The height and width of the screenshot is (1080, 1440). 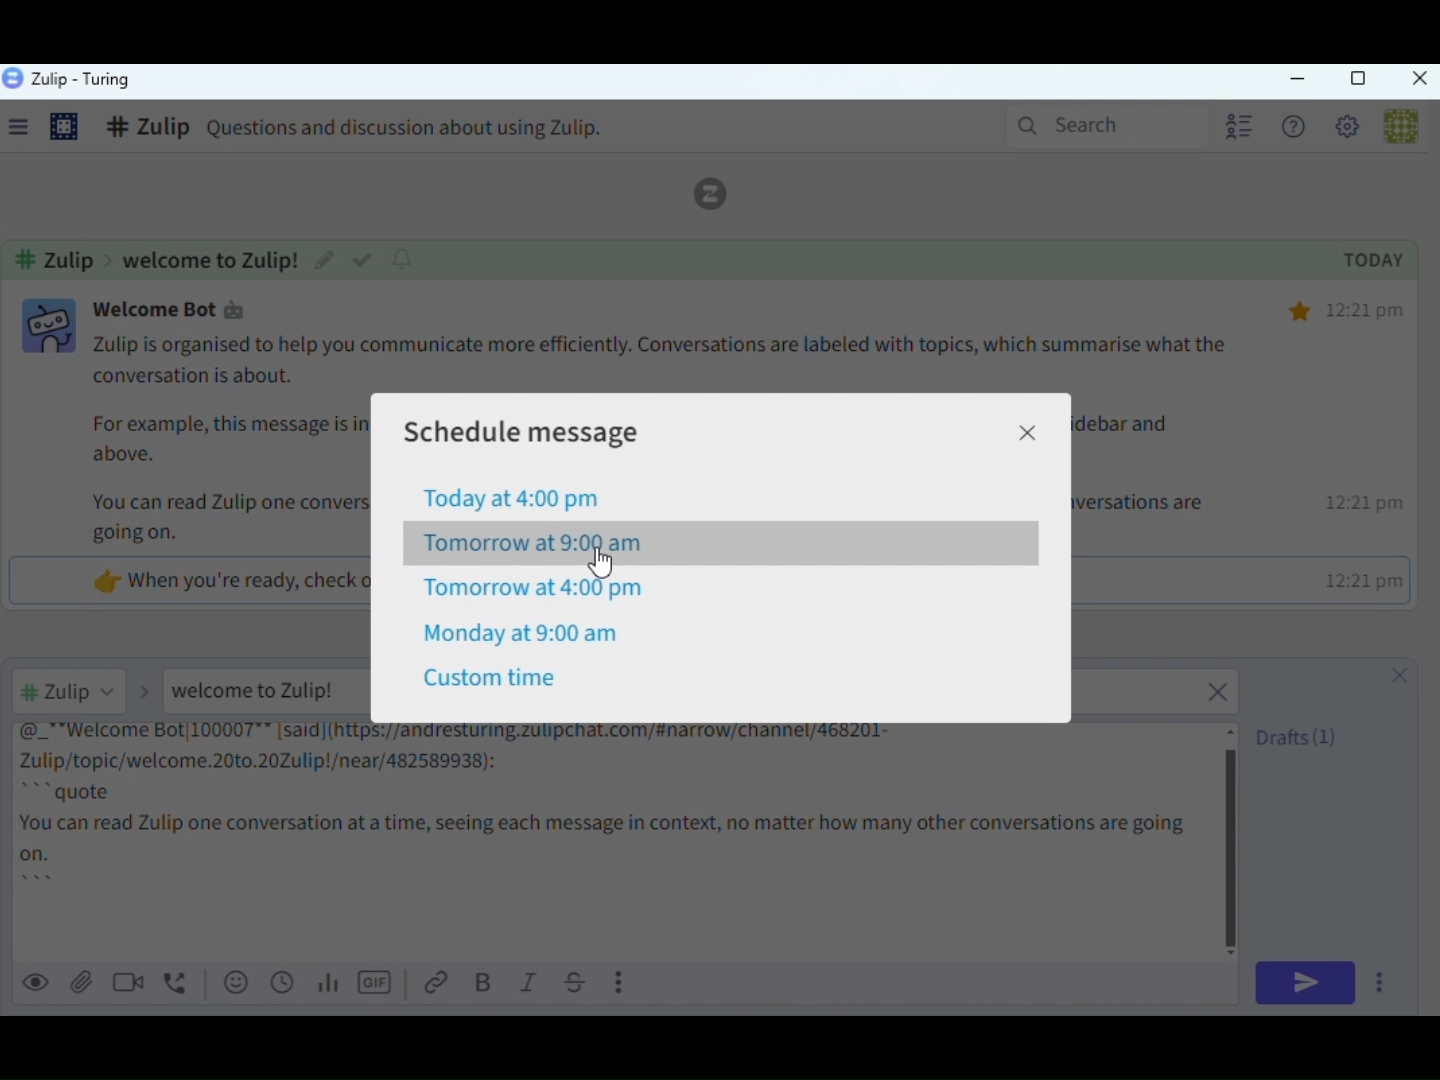 I want to click on Close, so click(x=1028, y=434).